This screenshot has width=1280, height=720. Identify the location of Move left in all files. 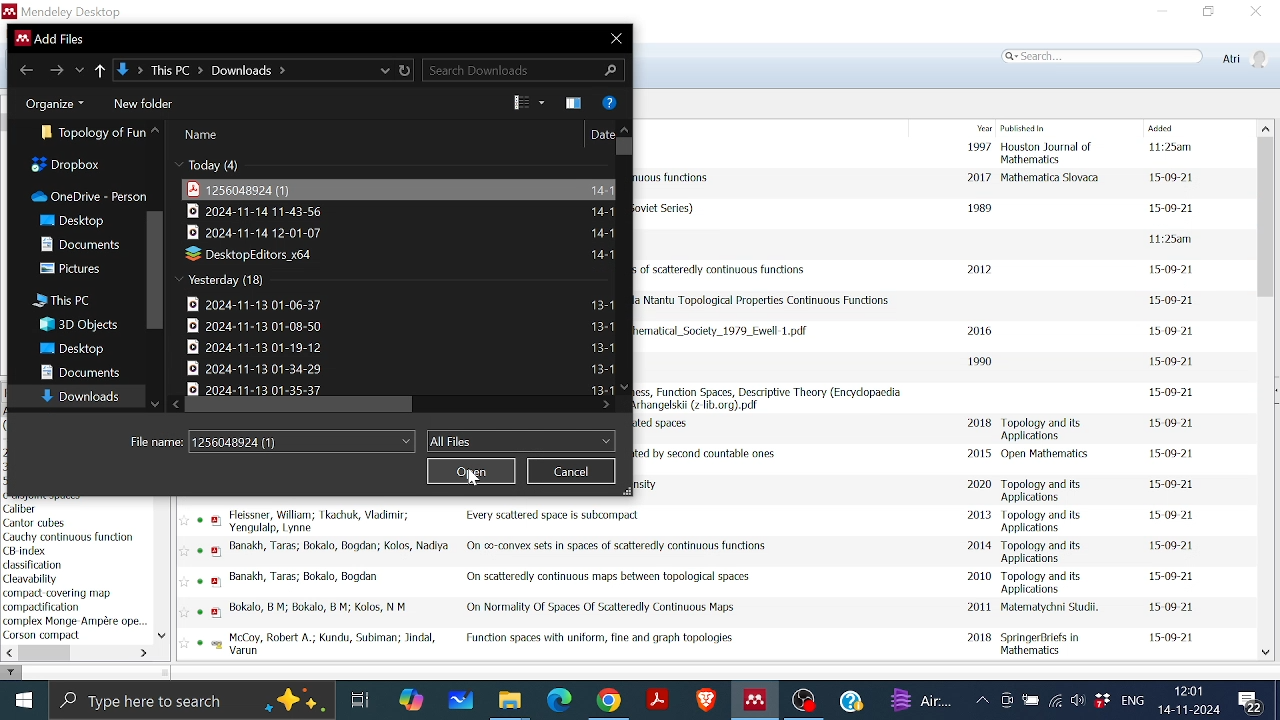
(174, 406).